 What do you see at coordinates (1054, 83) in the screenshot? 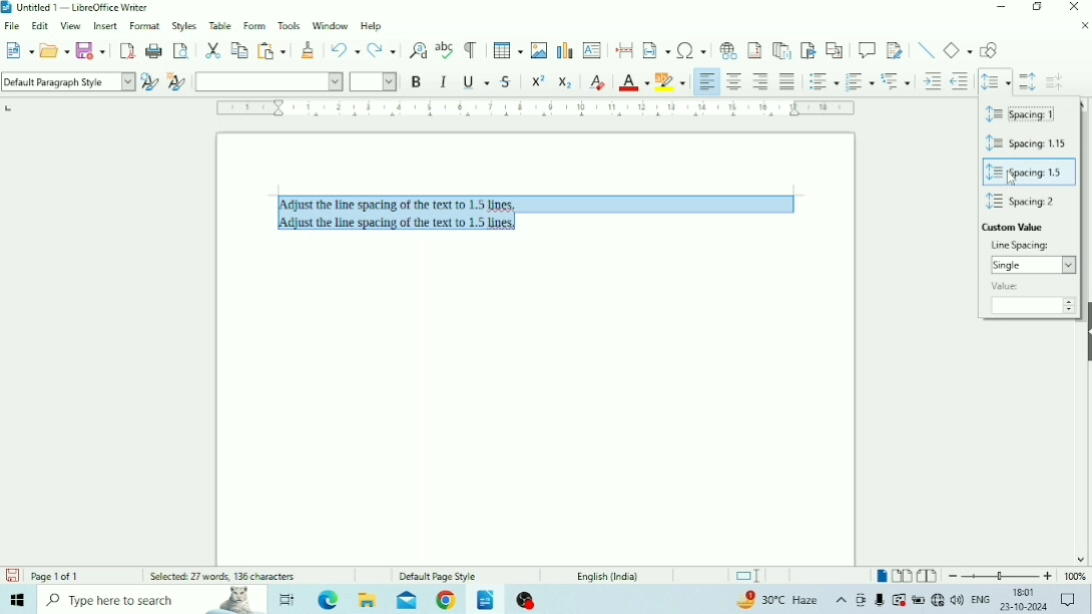
I see `Decrease Paragraph Spacing` at bounding box center [1054, 83].